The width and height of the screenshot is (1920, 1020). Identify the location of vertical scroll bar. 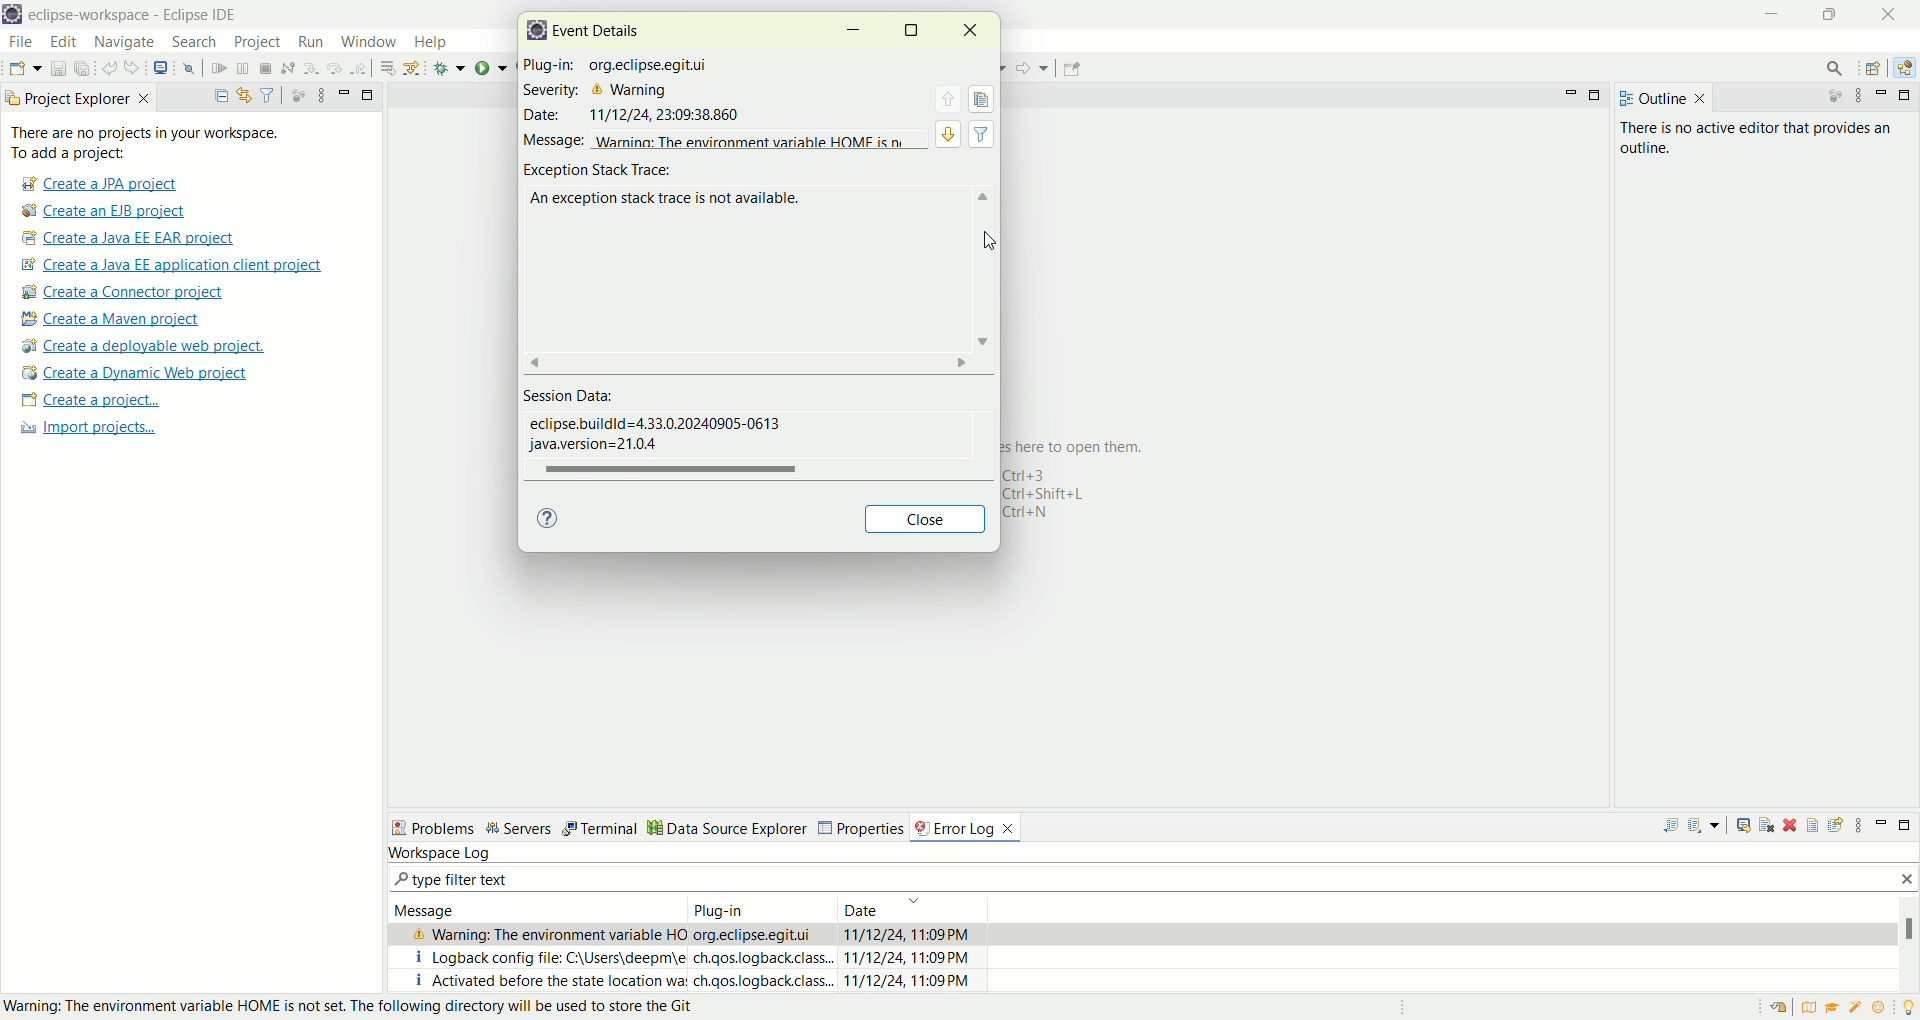
(1908, 944).